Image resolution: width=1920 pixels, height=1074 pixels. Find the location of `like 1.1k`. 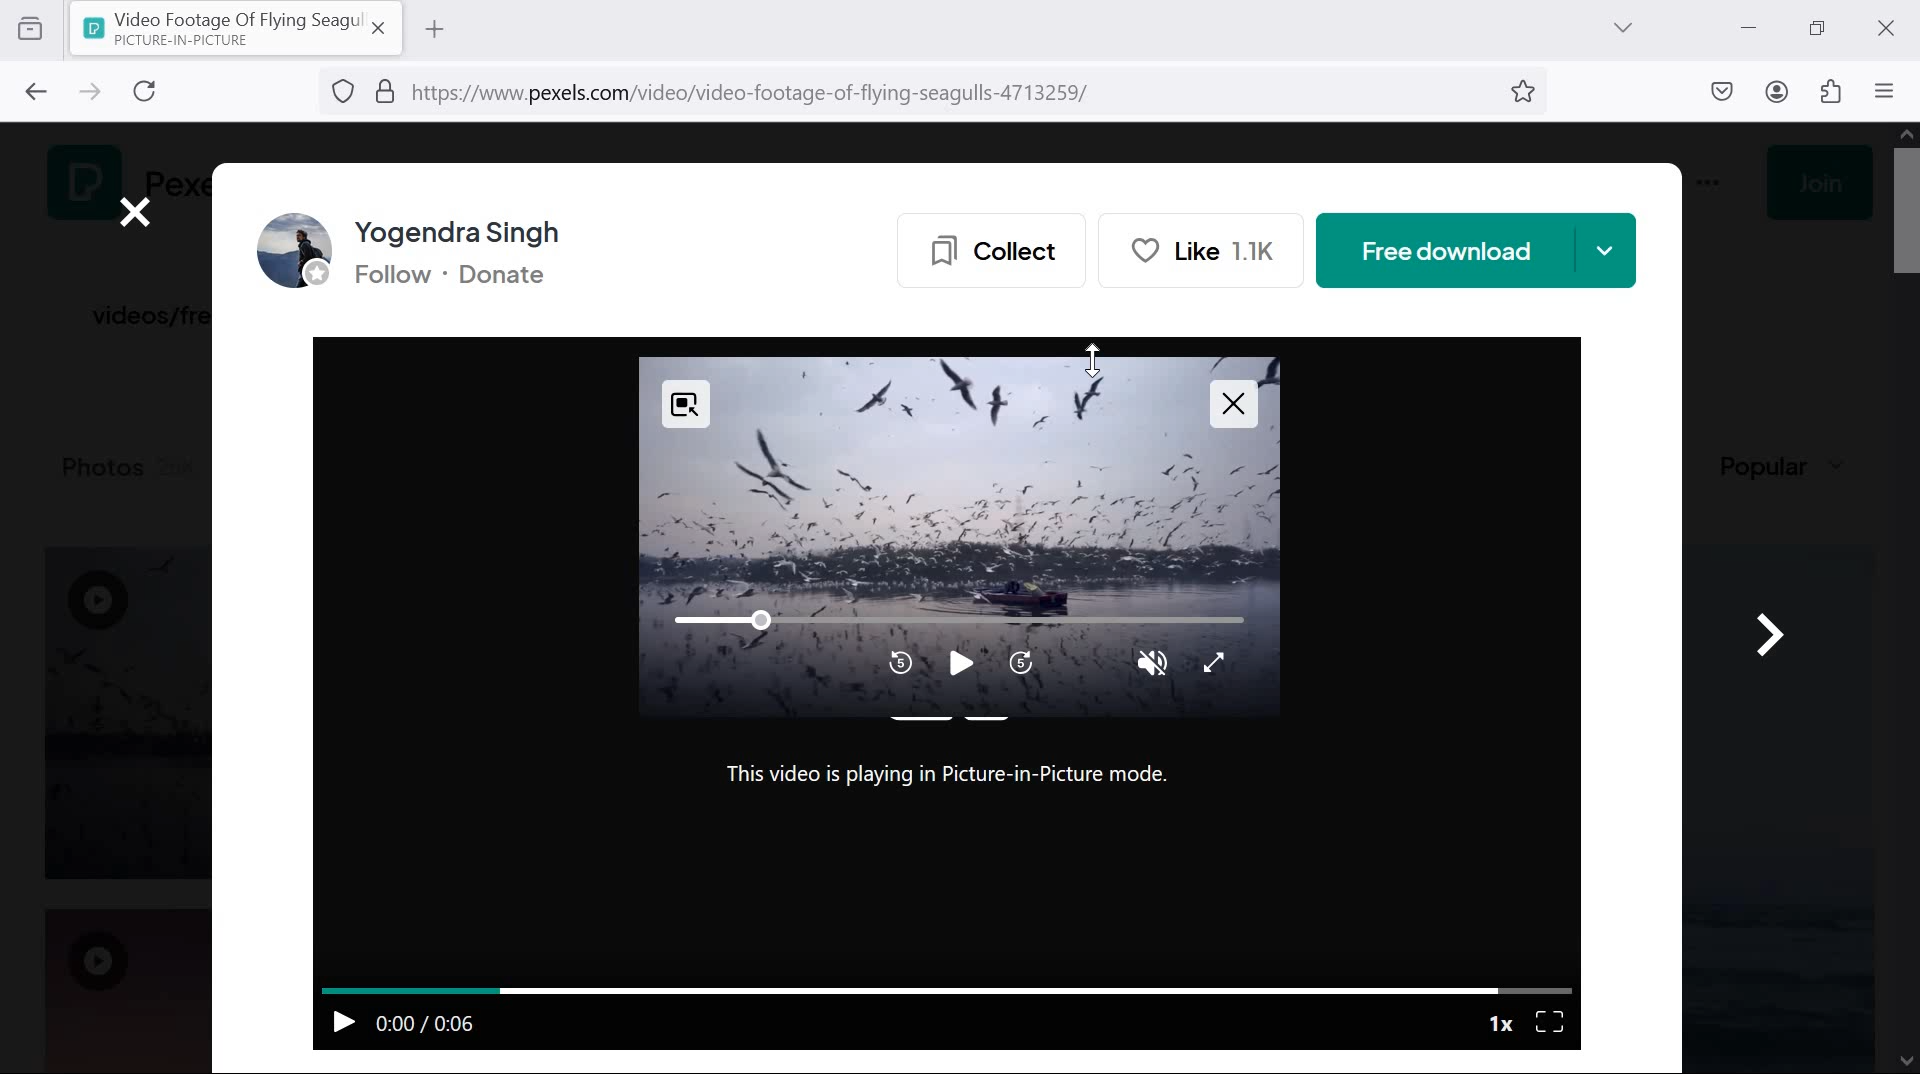

like 1.1k is located at coordinates (1211, 250).